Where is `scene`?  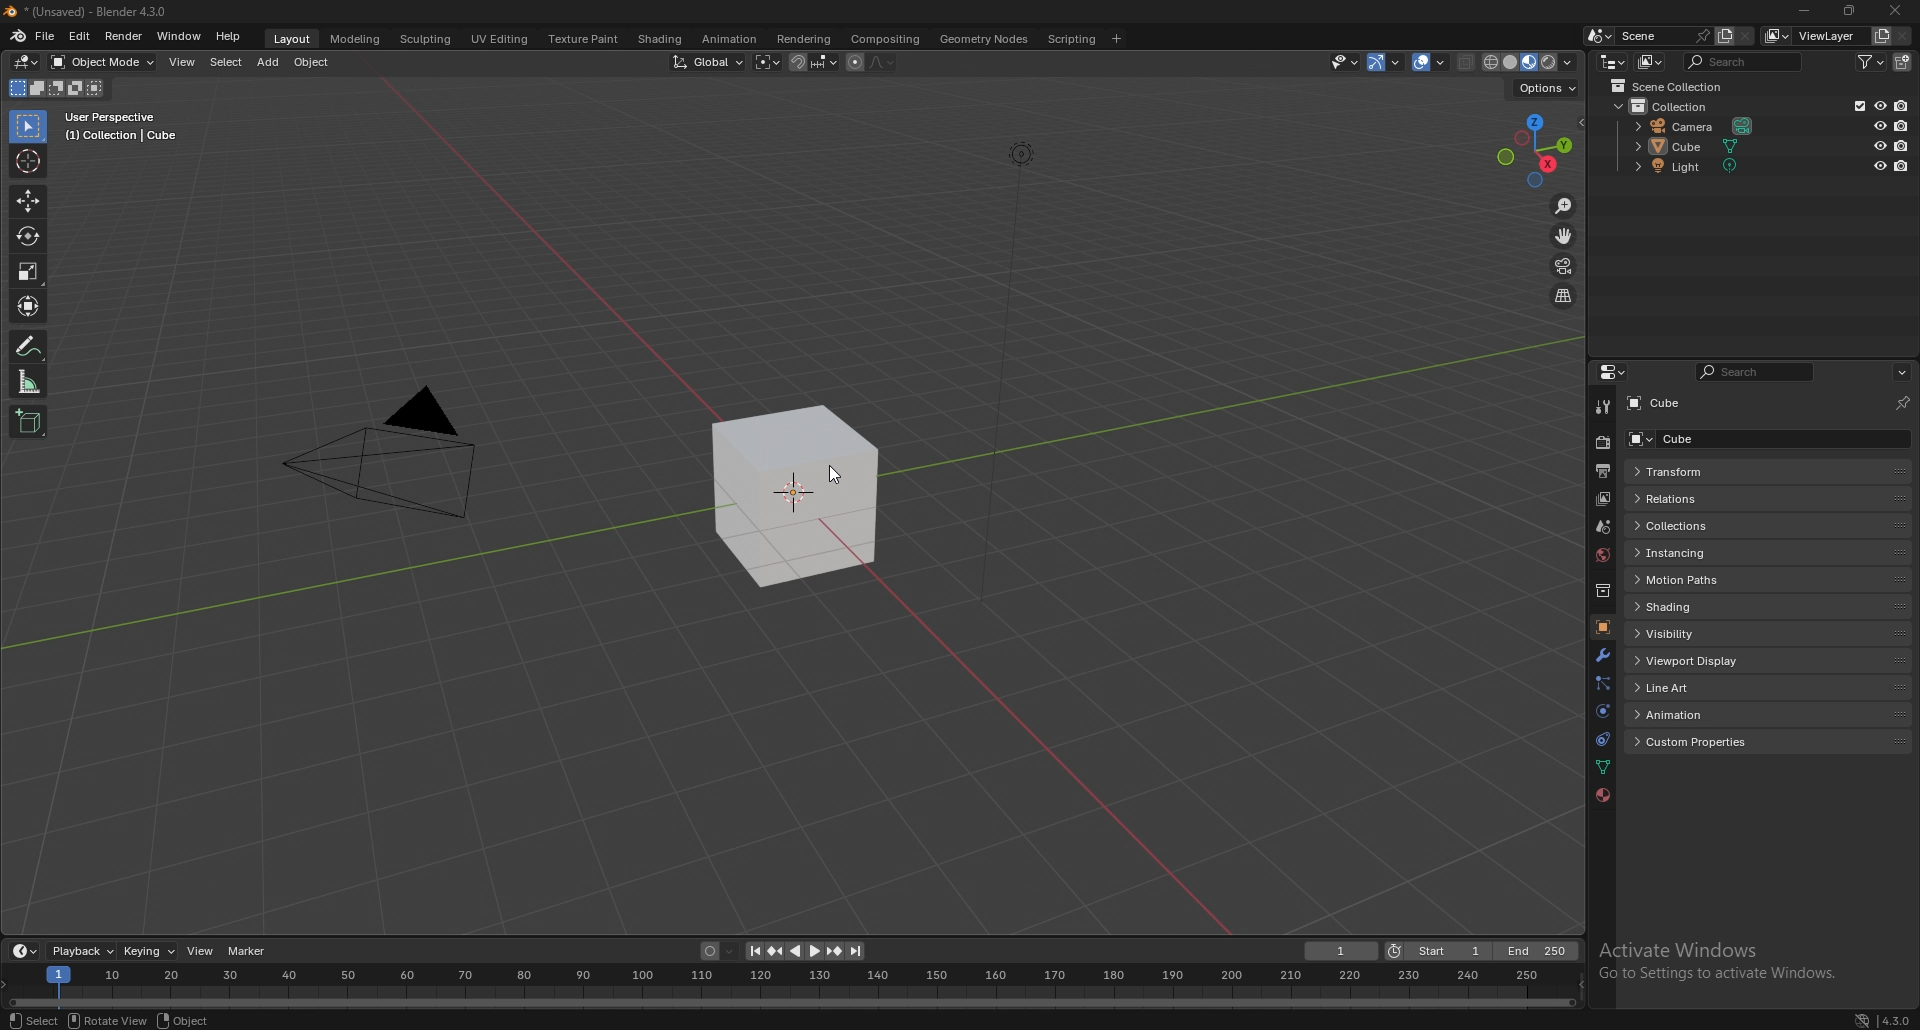
scene is located at coordinates (1662, 36).